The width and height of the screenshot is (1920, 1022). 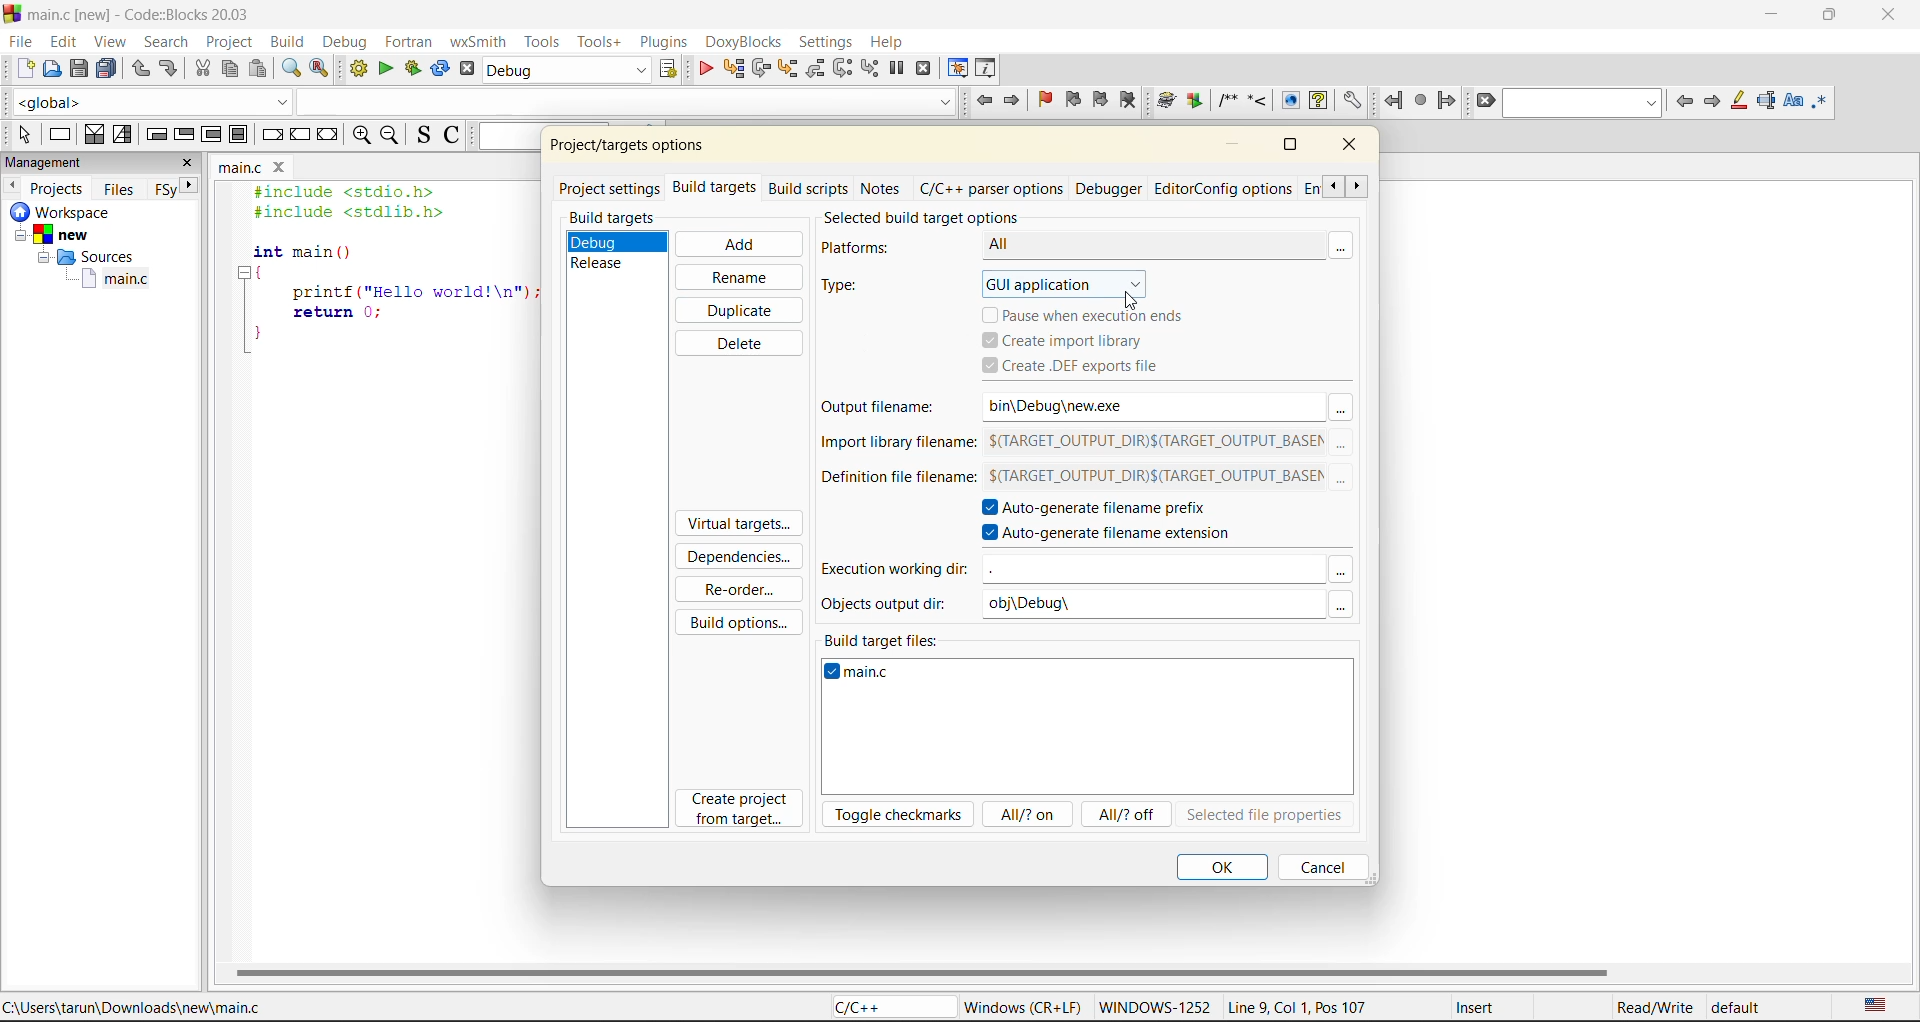 I want to click on More, so click(x=1340, y=605).